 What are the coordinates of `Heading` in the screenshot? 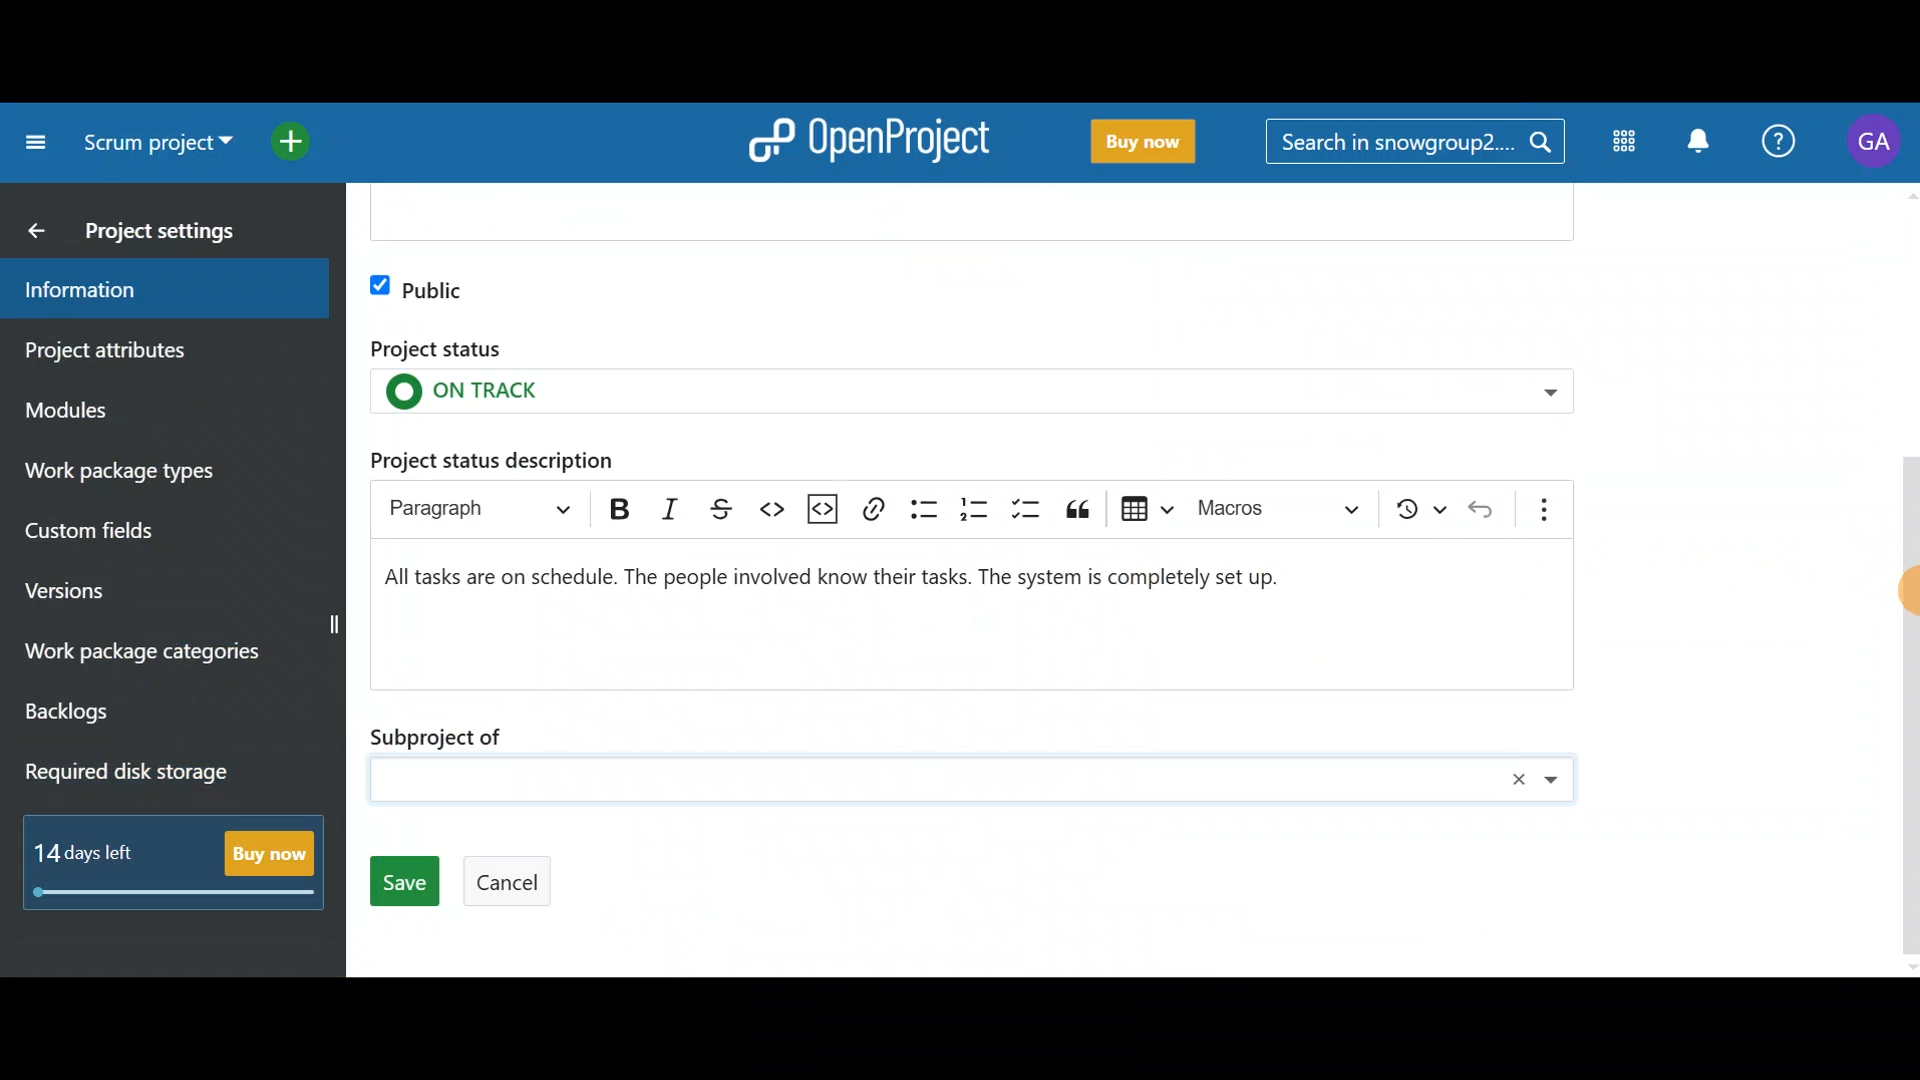 It's located at (491, 508).